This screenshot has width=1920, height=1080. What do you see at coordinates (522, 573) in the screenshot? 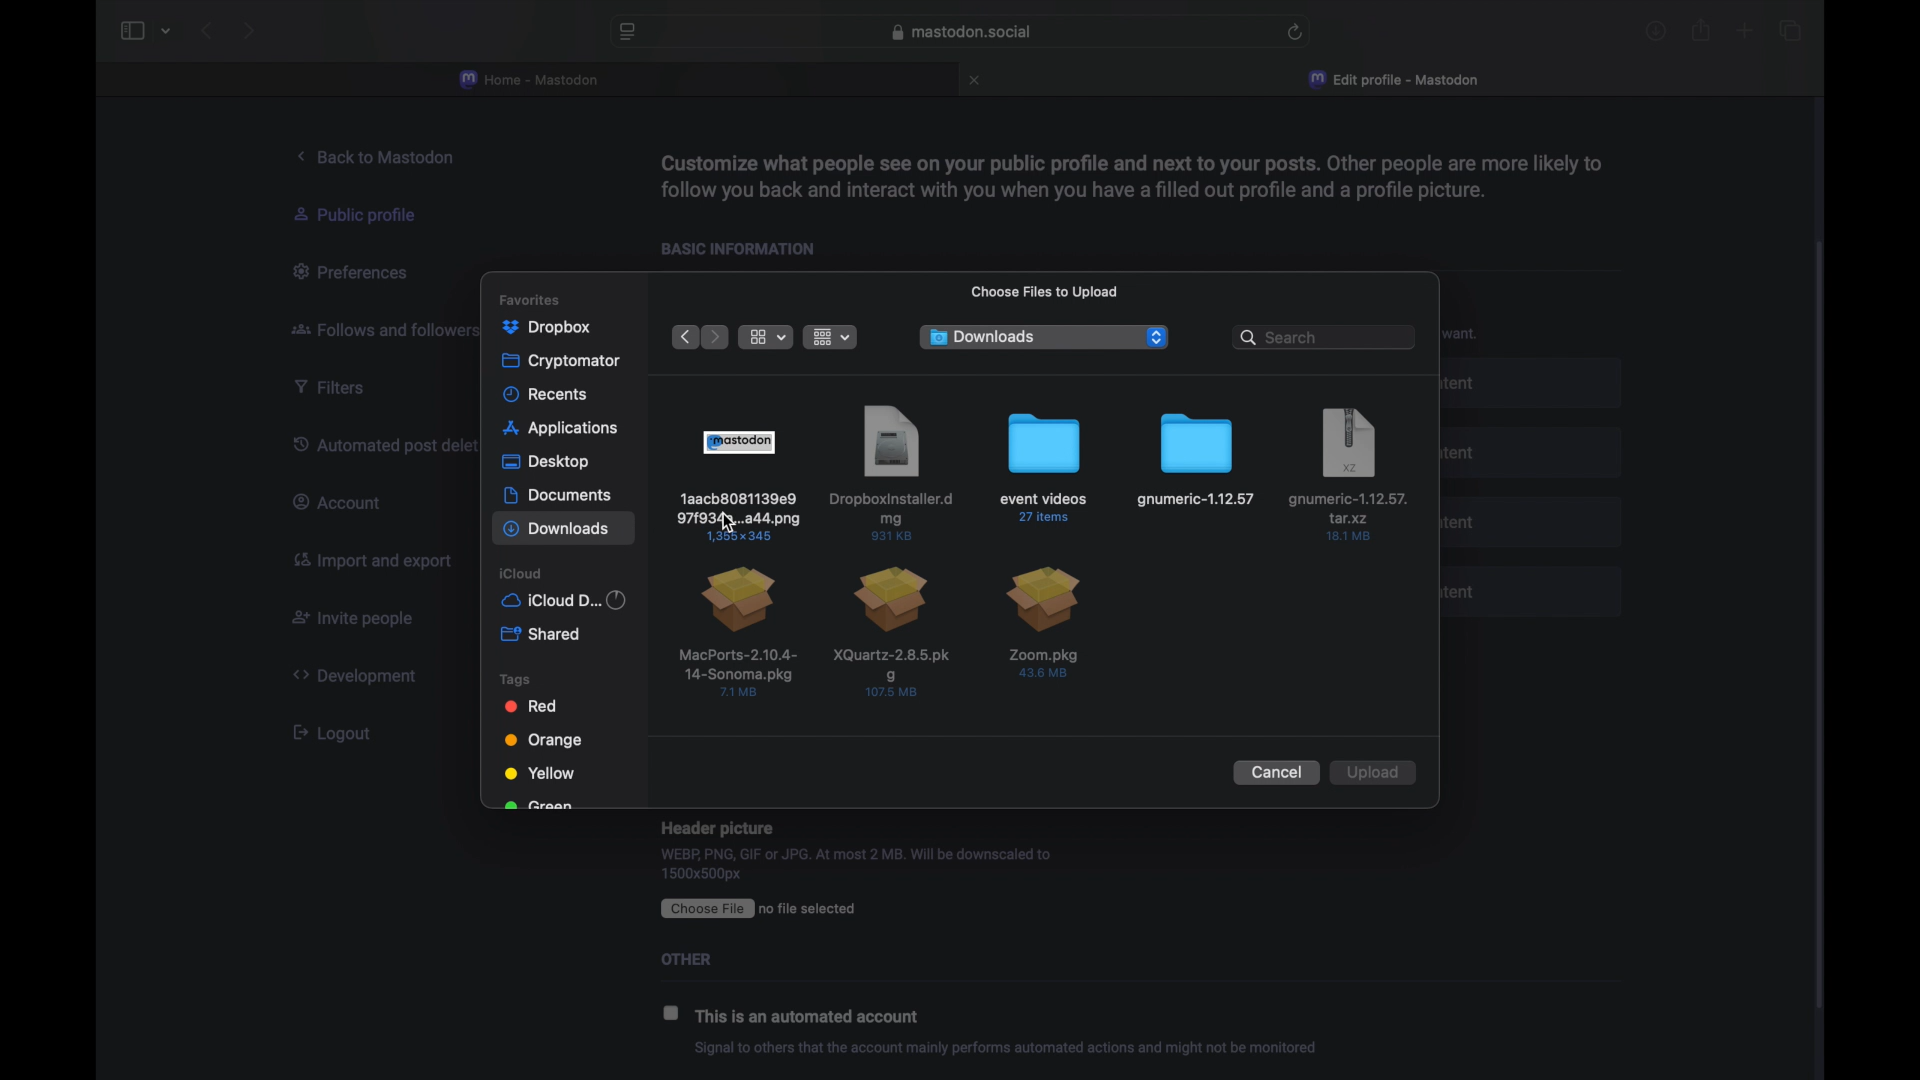
I see `icloud` at bounding box center [522, 573].